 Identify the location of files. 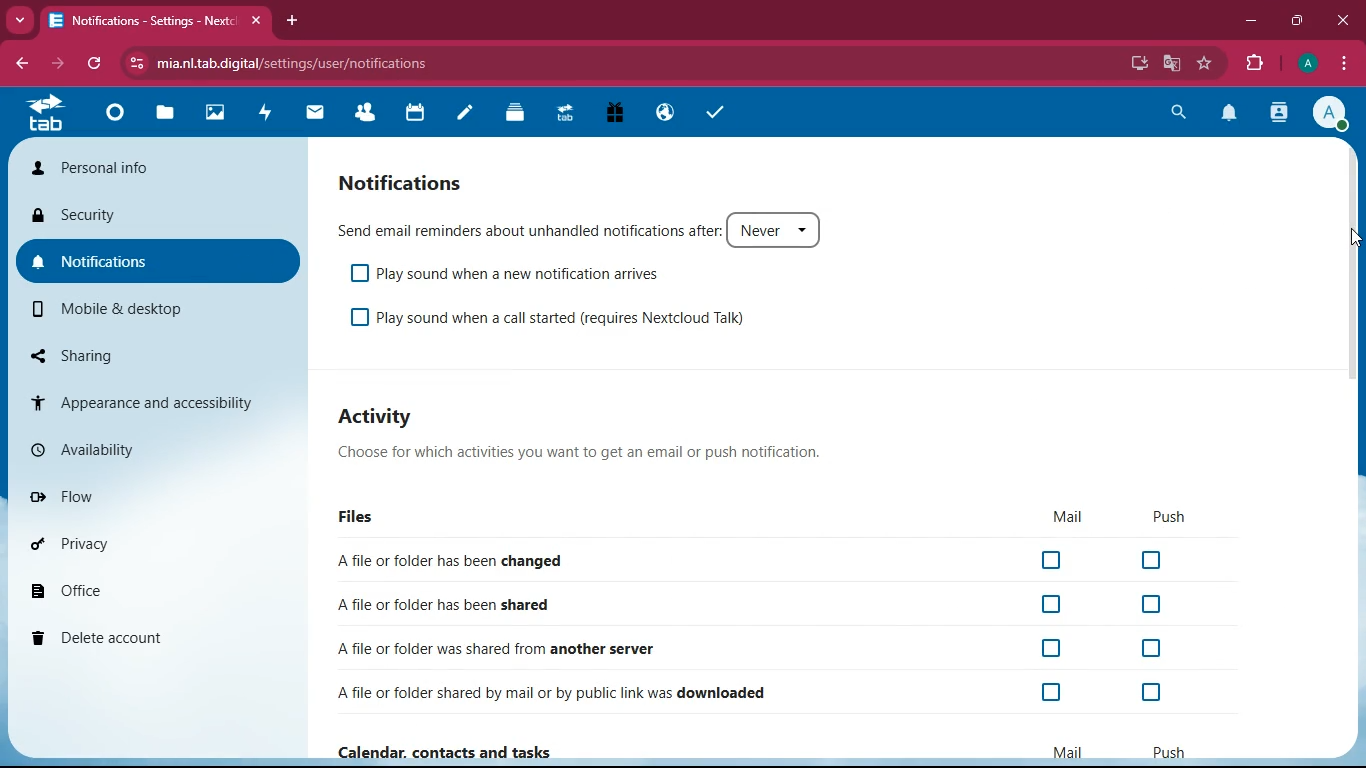
(167, 114).